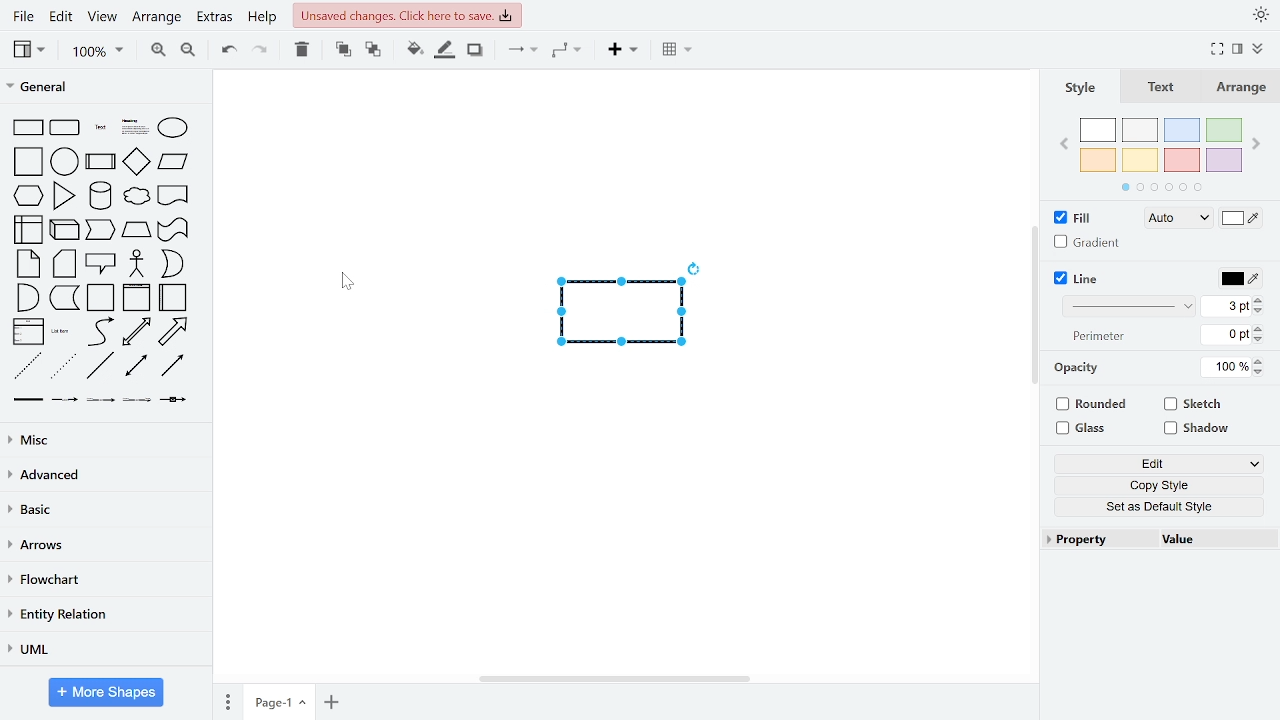 This screenshot has height=720, width=1280. I want to click on view, so click(27, 49).